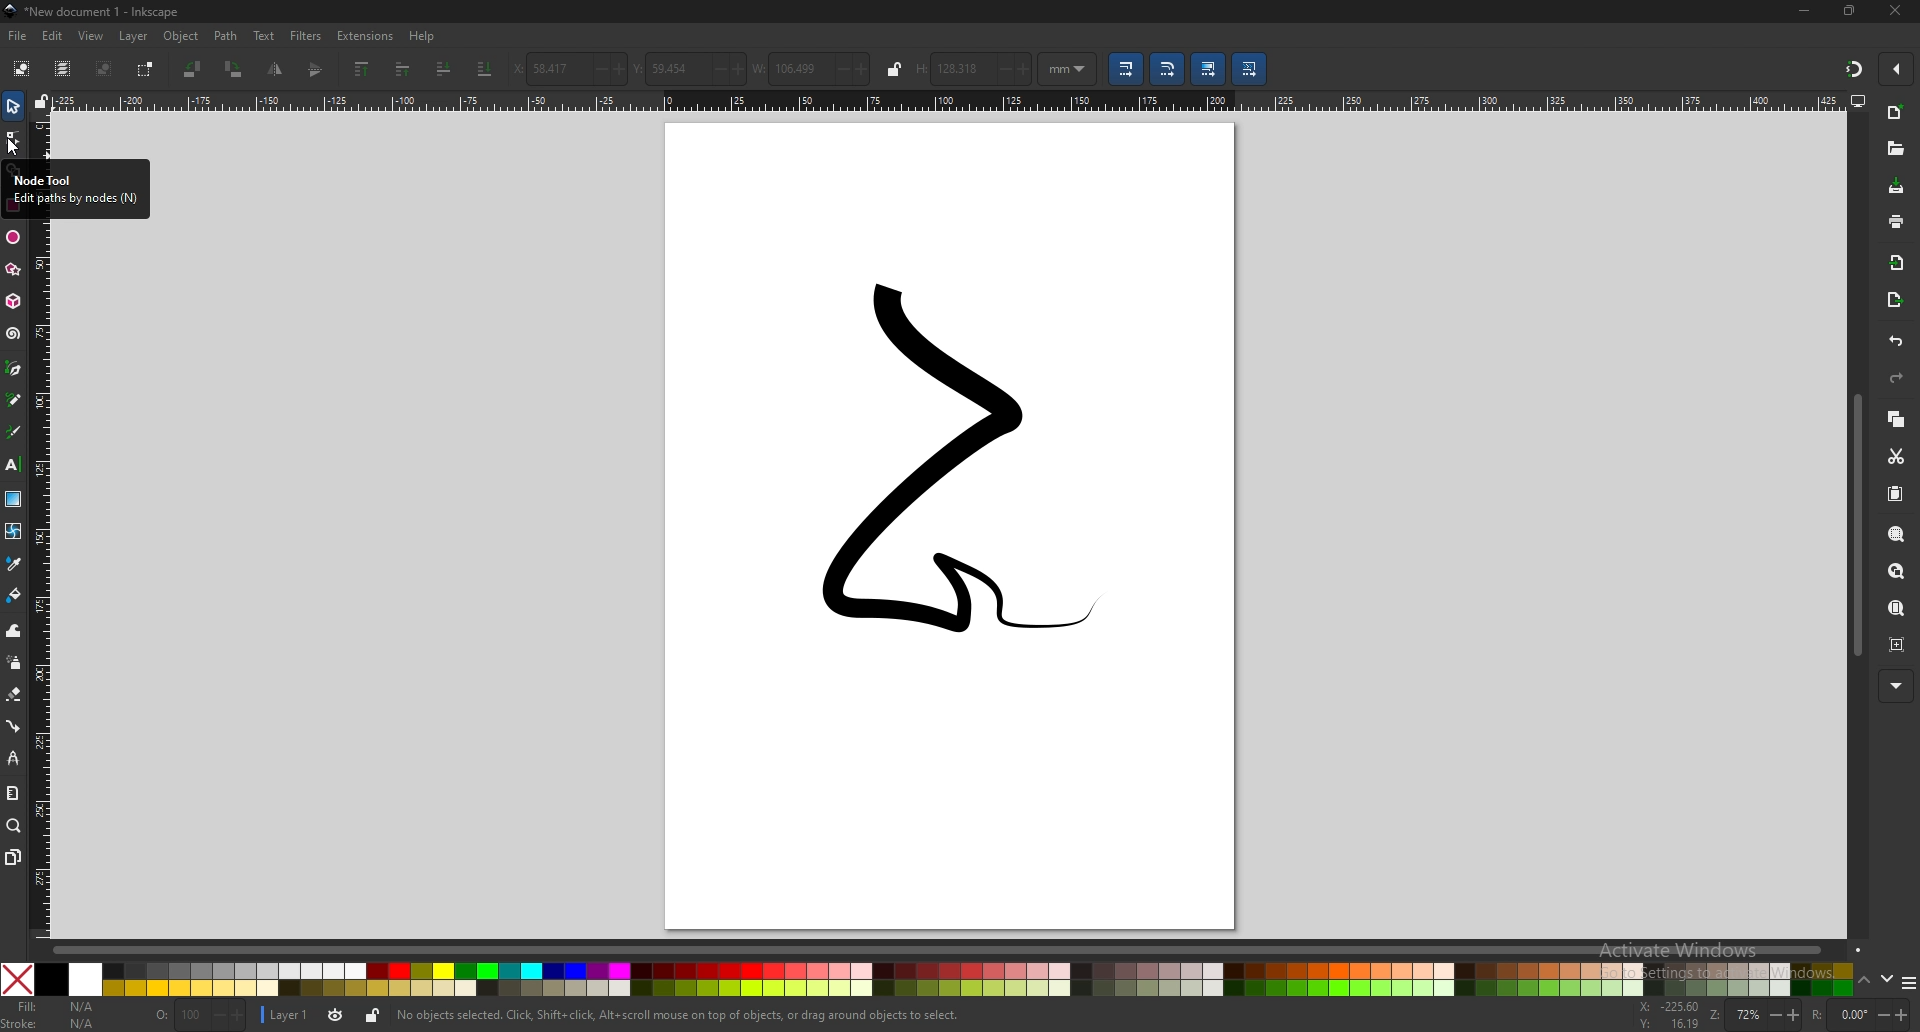 The image size is (1920, 1032). What do you see at coordinates (13, 858) in the screenshot?
I see `pages` at bounding box center [13, 858].